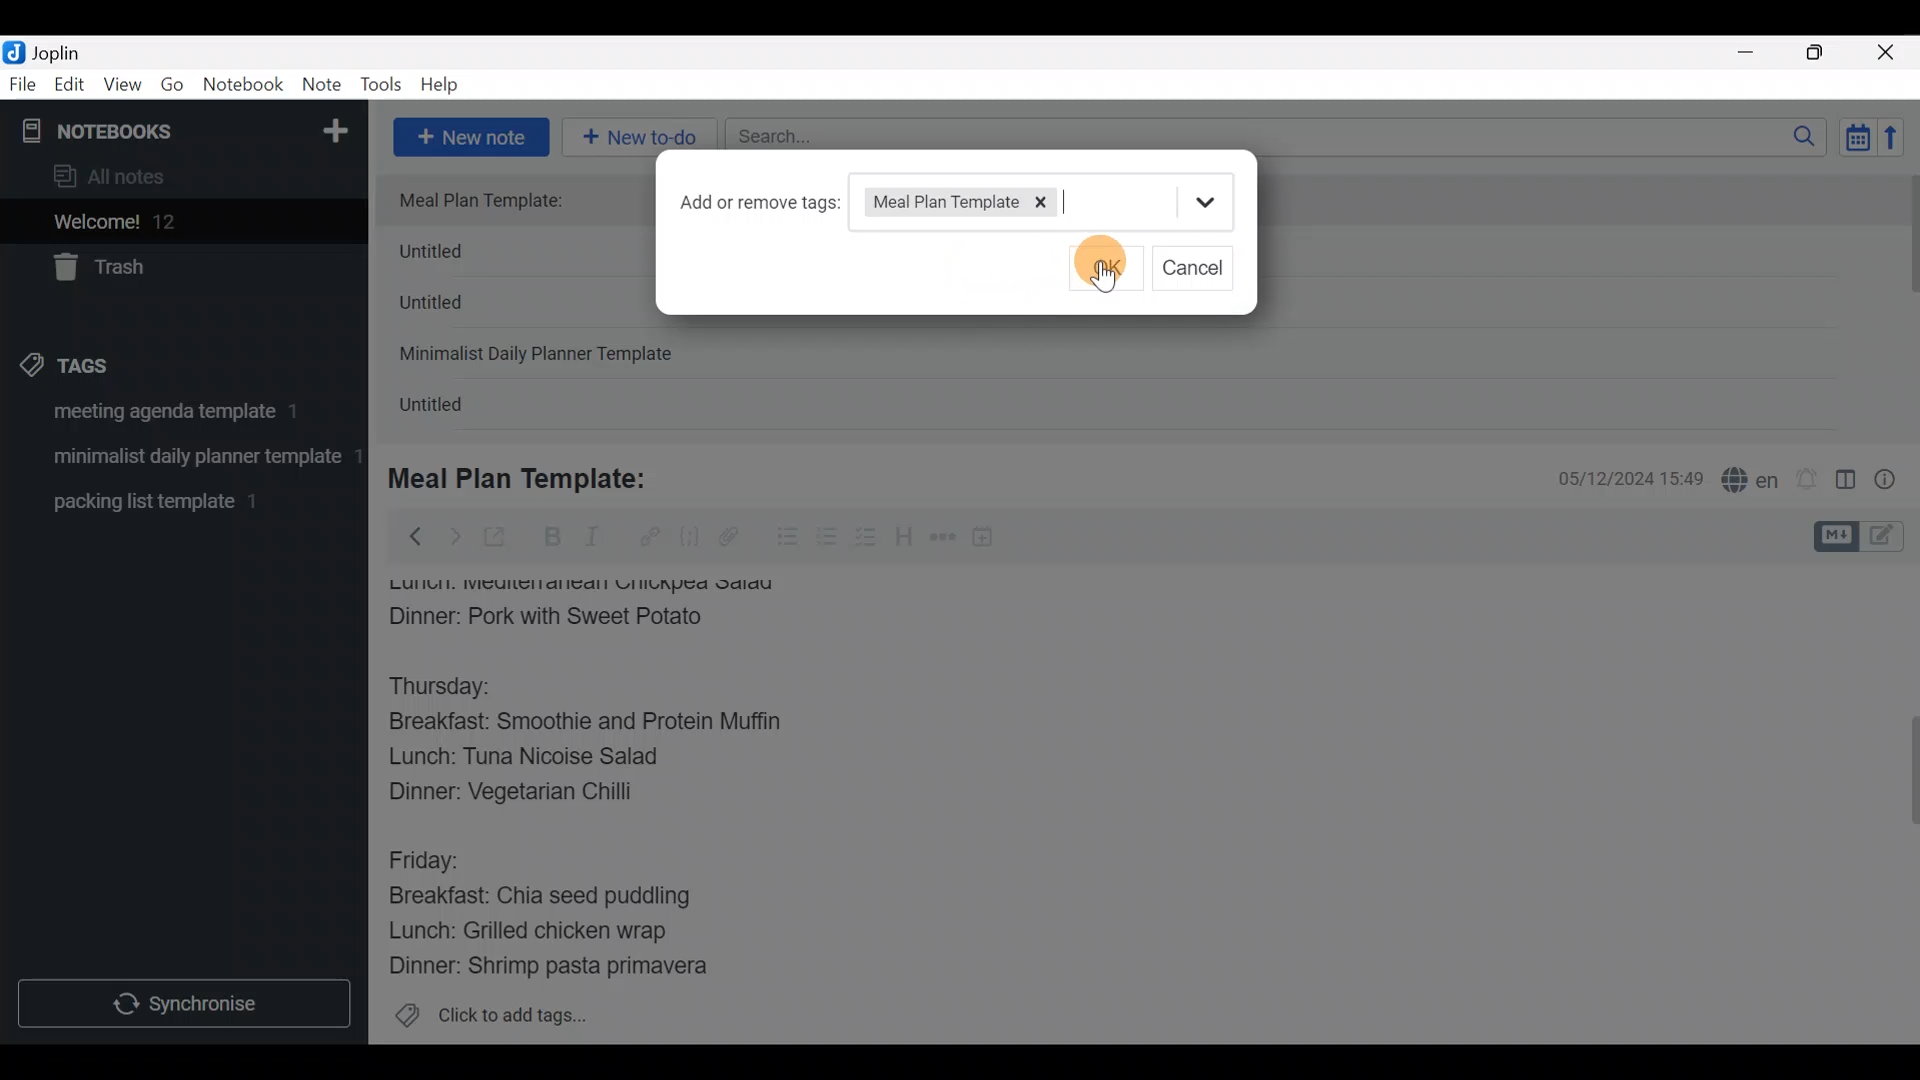  I want to click on Meal Plan Template, so click(937, 201).